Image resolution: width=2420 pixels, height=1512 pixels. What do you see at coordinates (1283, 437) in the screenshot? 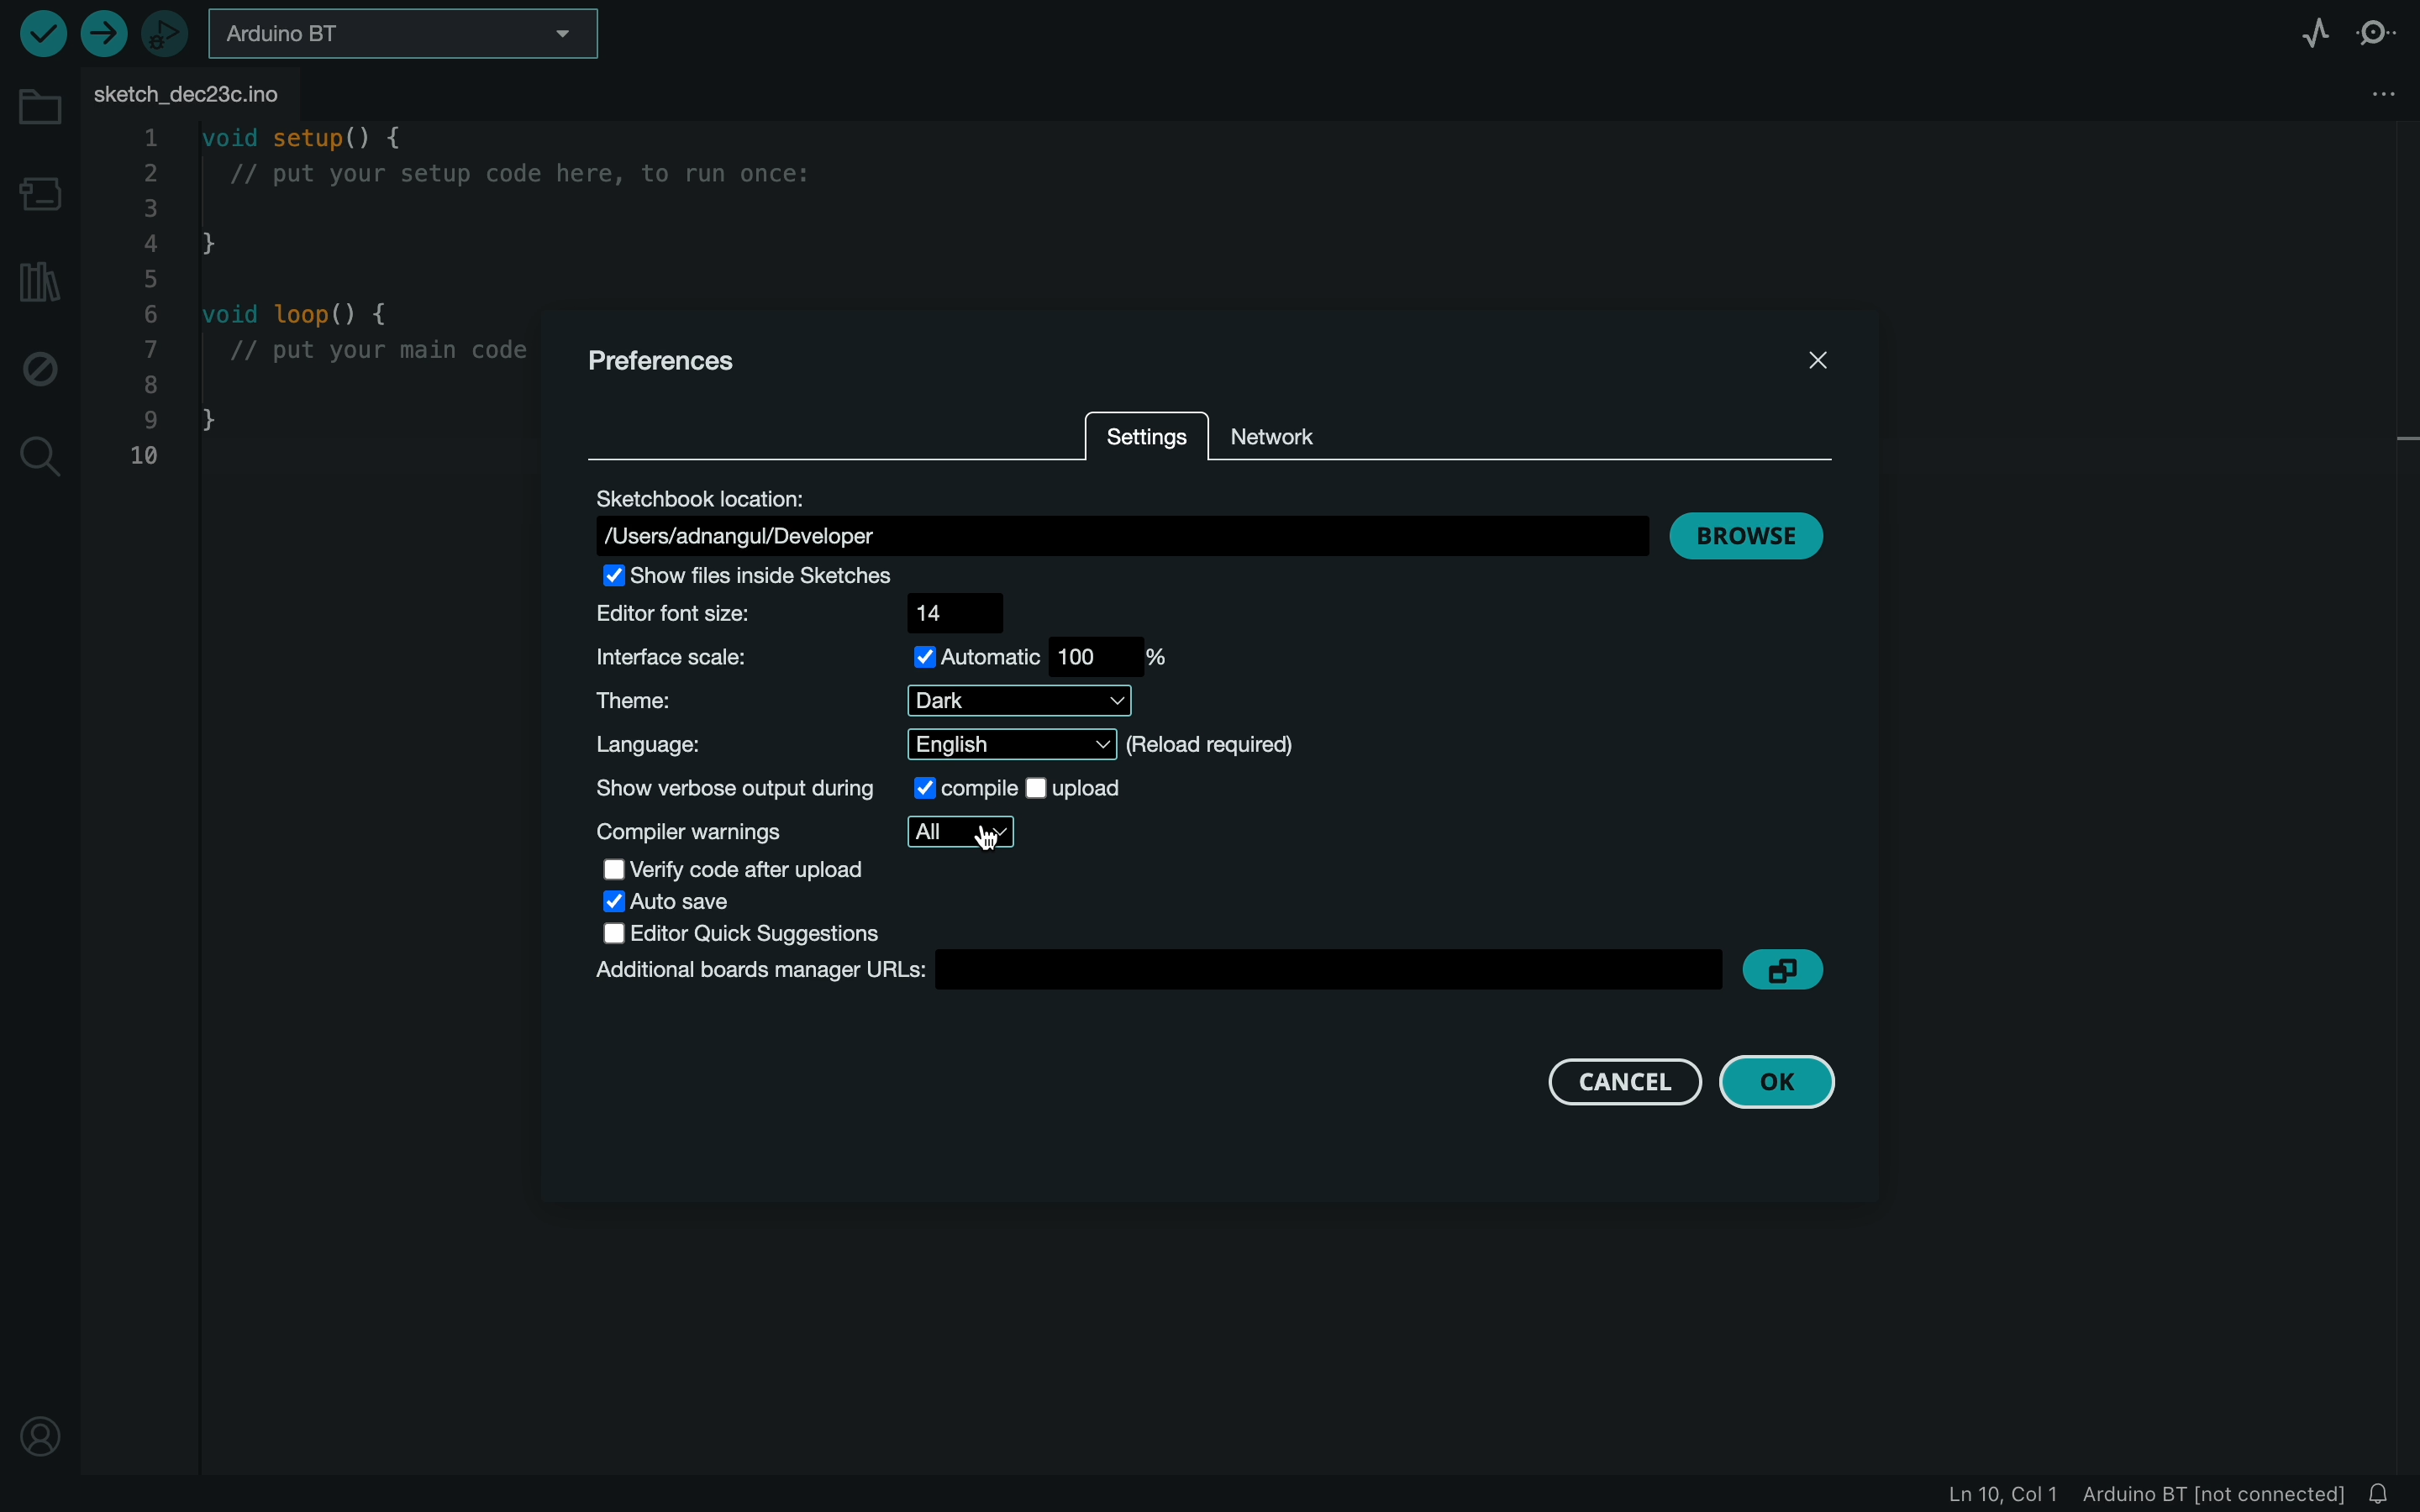
I see `network` at bounding box center [1283, 437].